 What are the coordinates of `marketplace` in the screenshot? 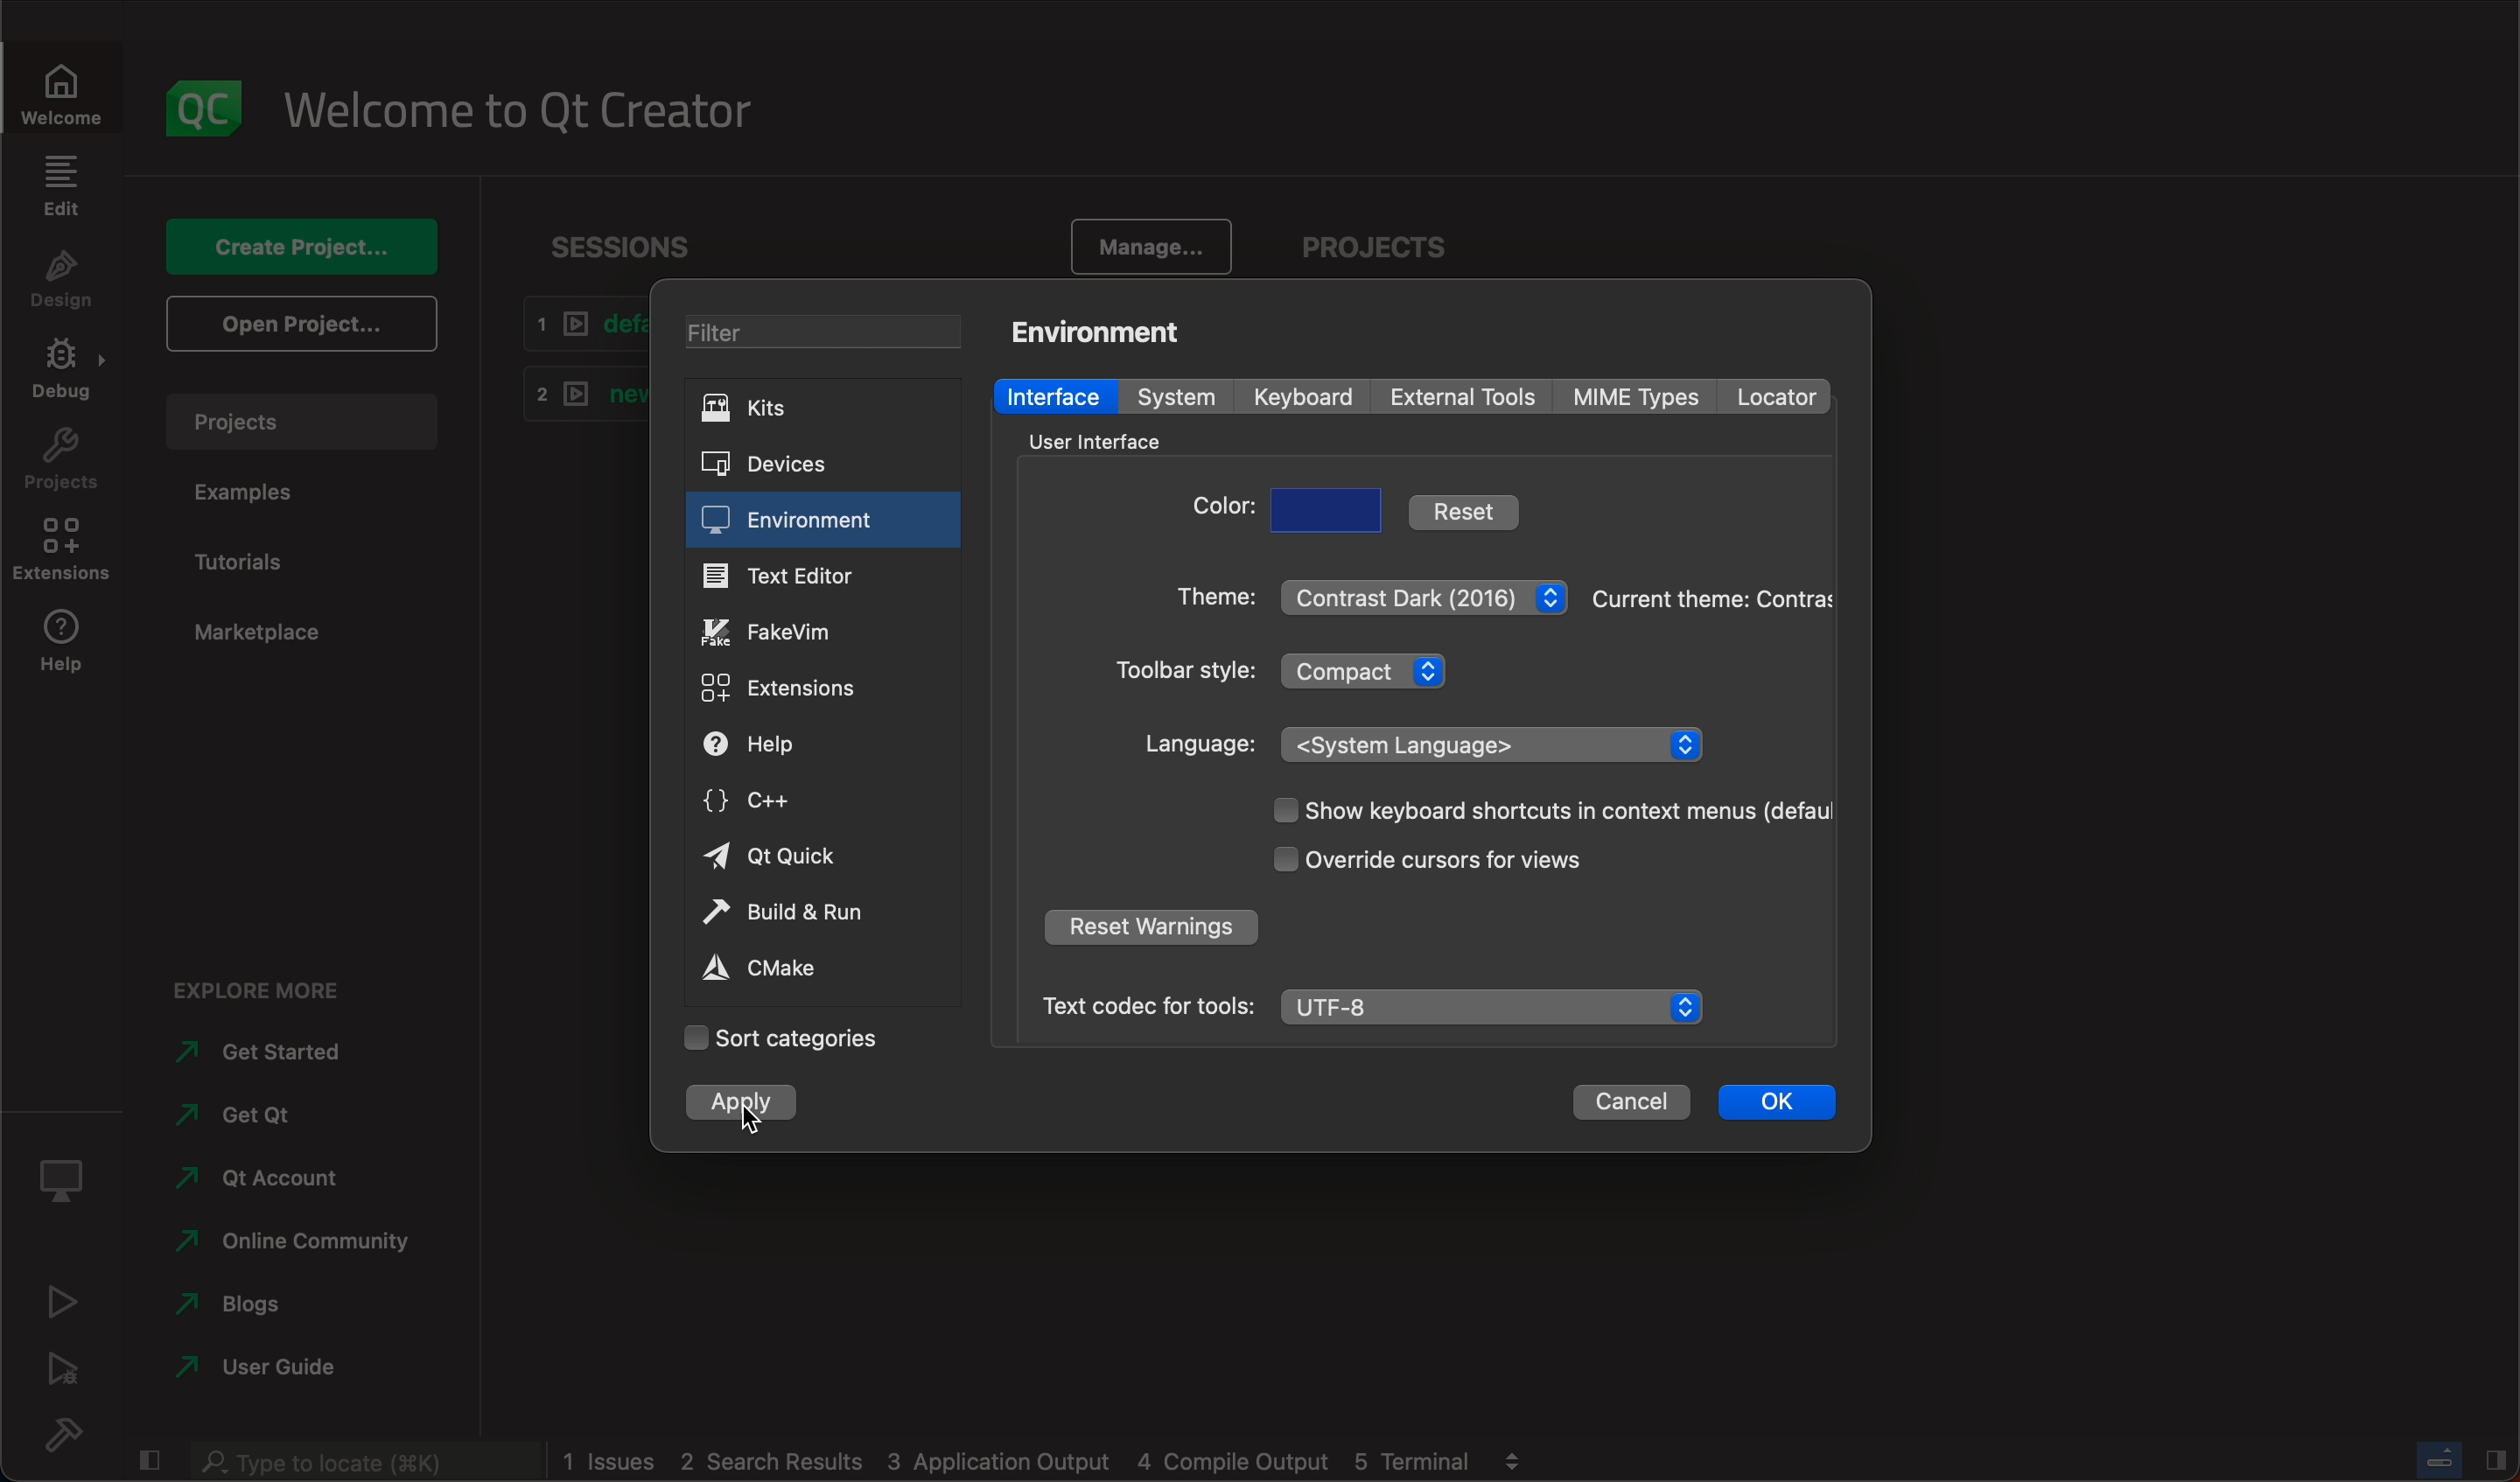 It's located at (251, 628).